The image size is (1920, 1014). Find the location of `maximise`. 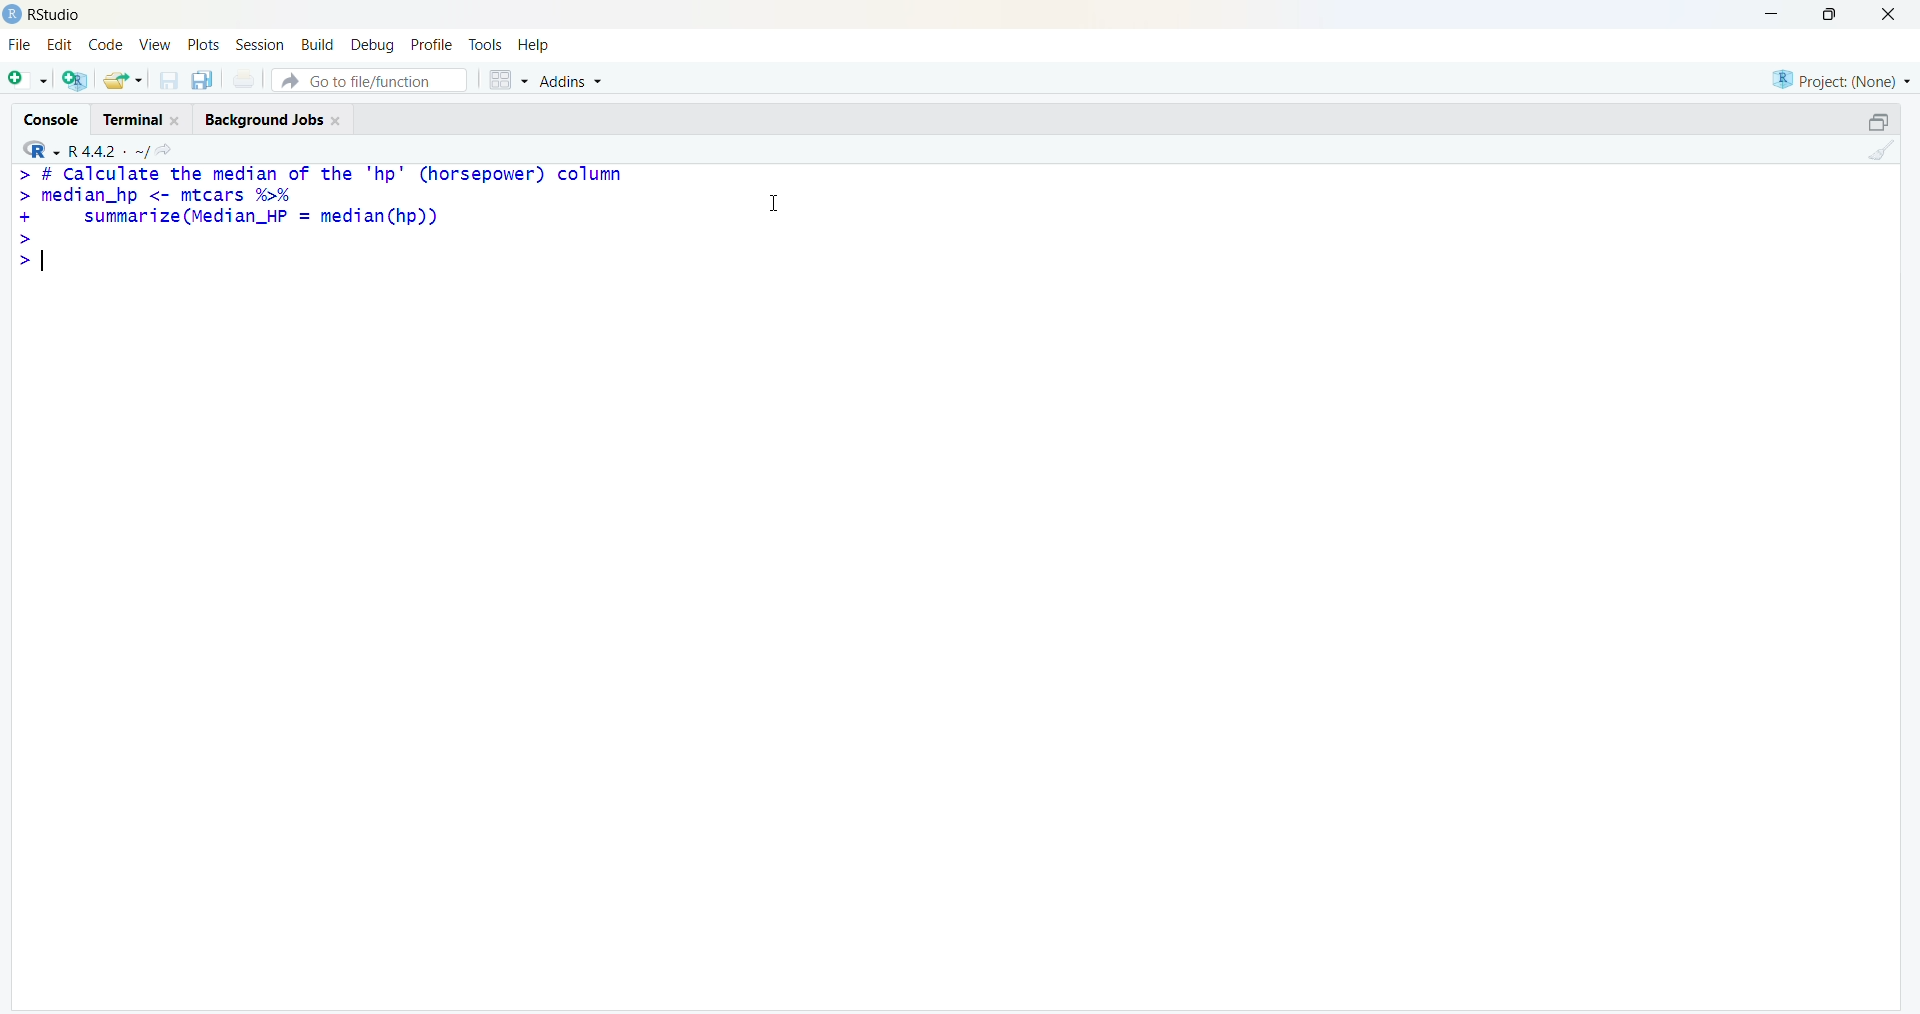

maximise is located at coordinates (1830, 14).